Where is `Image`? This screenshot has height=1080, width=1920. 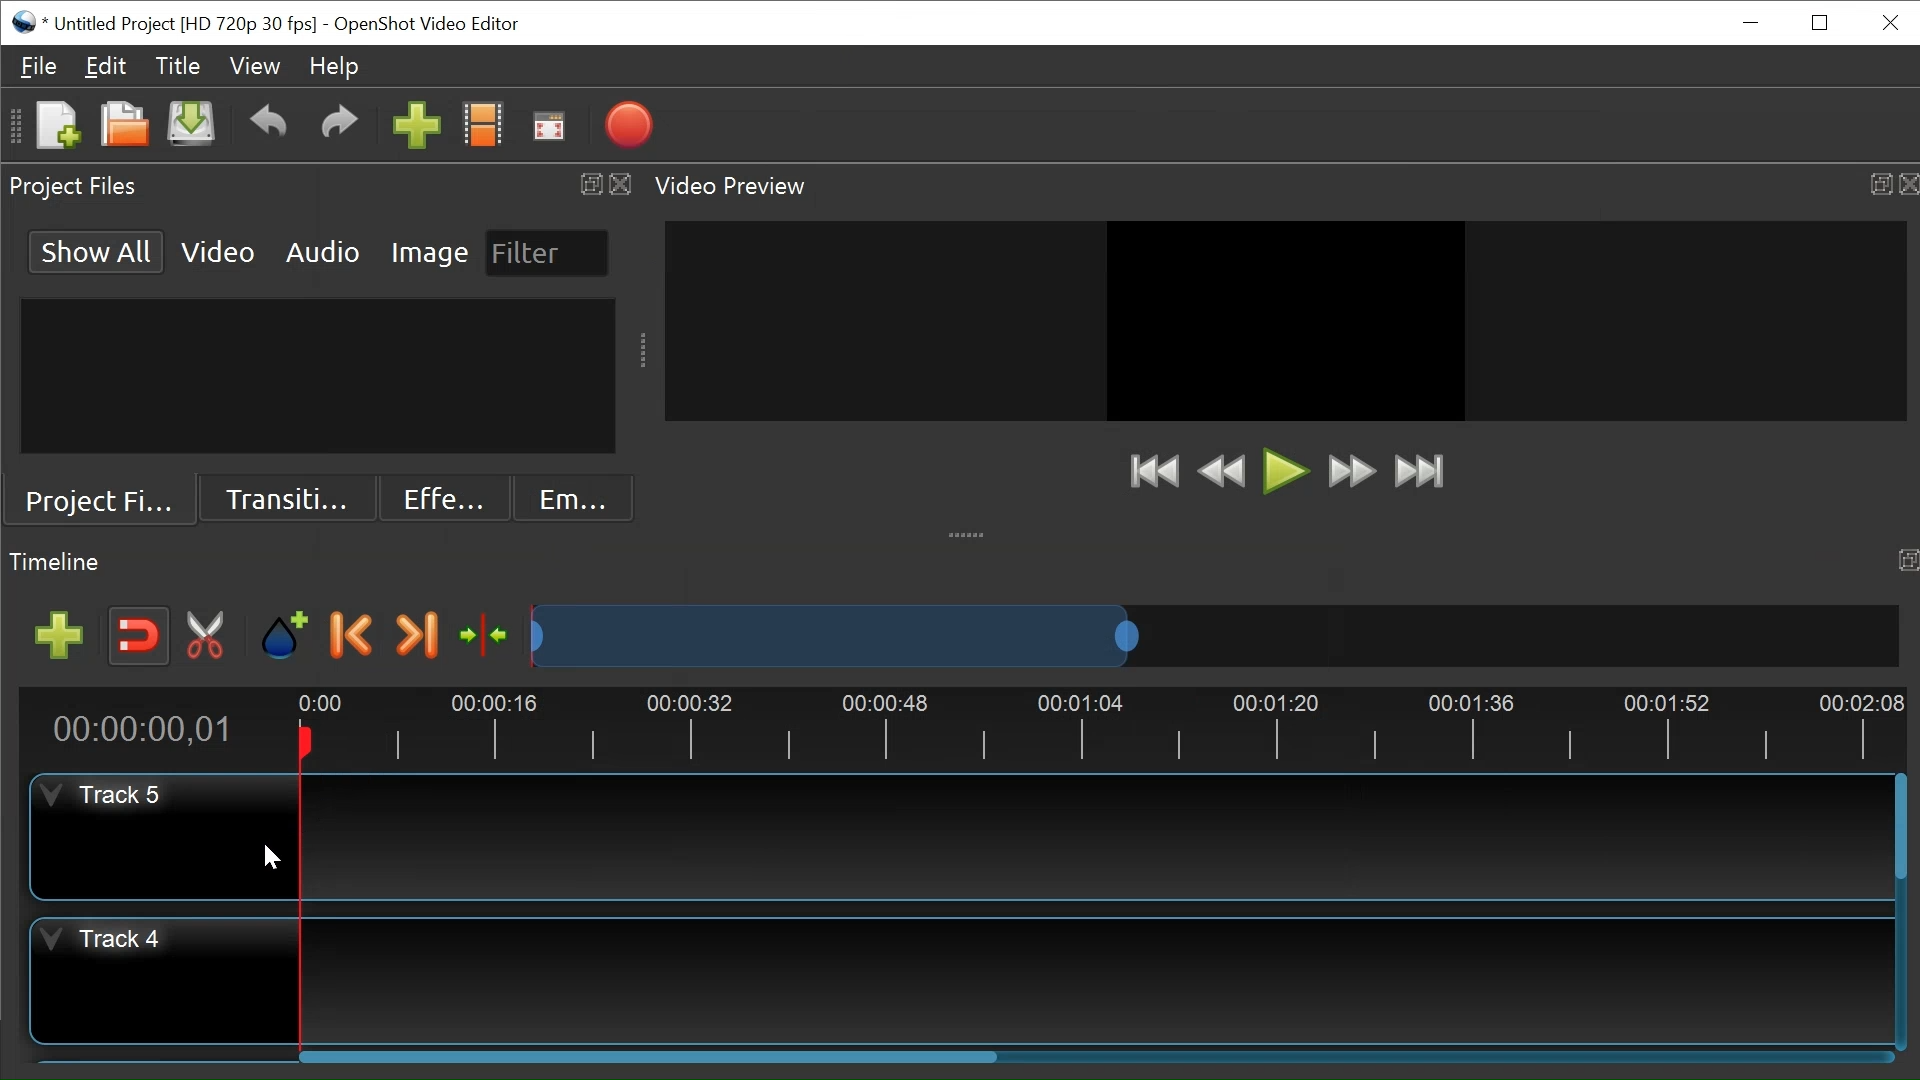 Image is located at coordinates (431, 251).